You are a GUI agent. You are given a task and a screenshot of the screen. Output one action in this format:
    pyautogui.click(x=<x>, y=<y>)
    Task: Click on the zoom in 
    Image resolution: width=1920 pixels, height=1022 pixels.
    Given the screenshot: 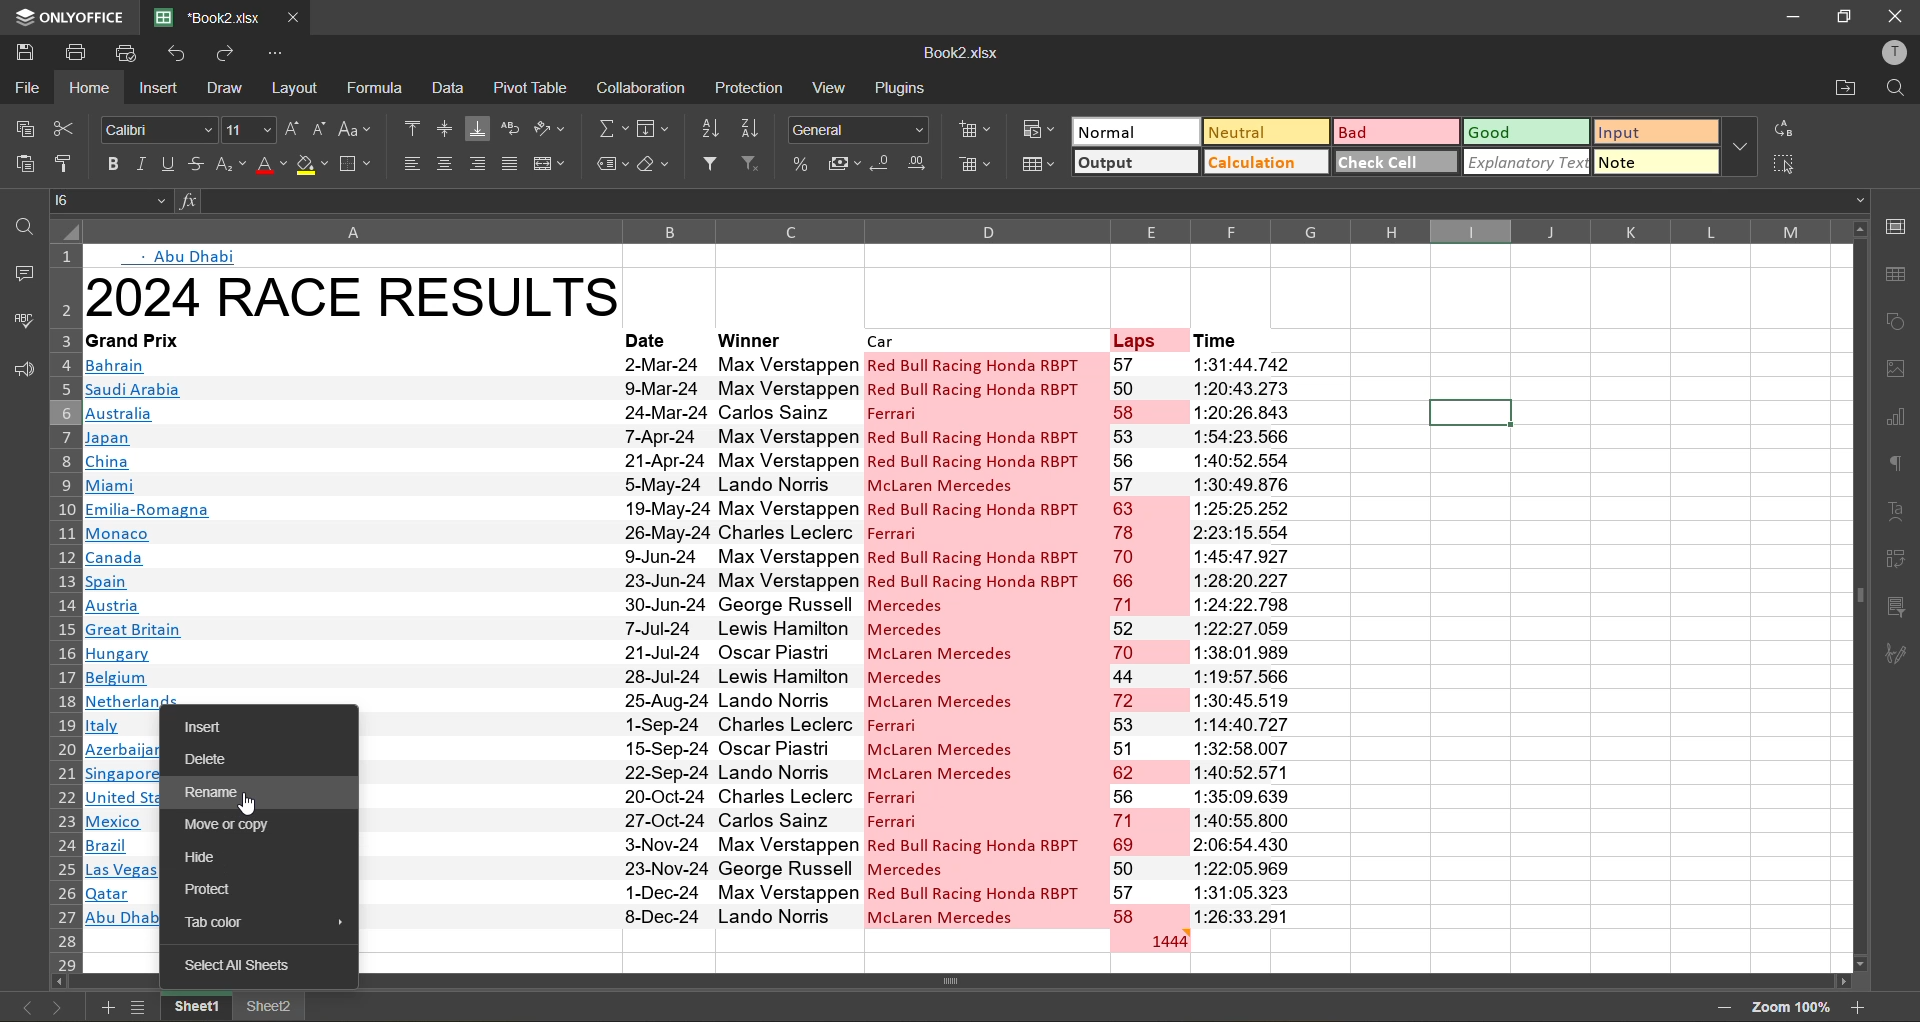 What is the action you would take?
    pyautogui.click(x=1859, y=1005)
    